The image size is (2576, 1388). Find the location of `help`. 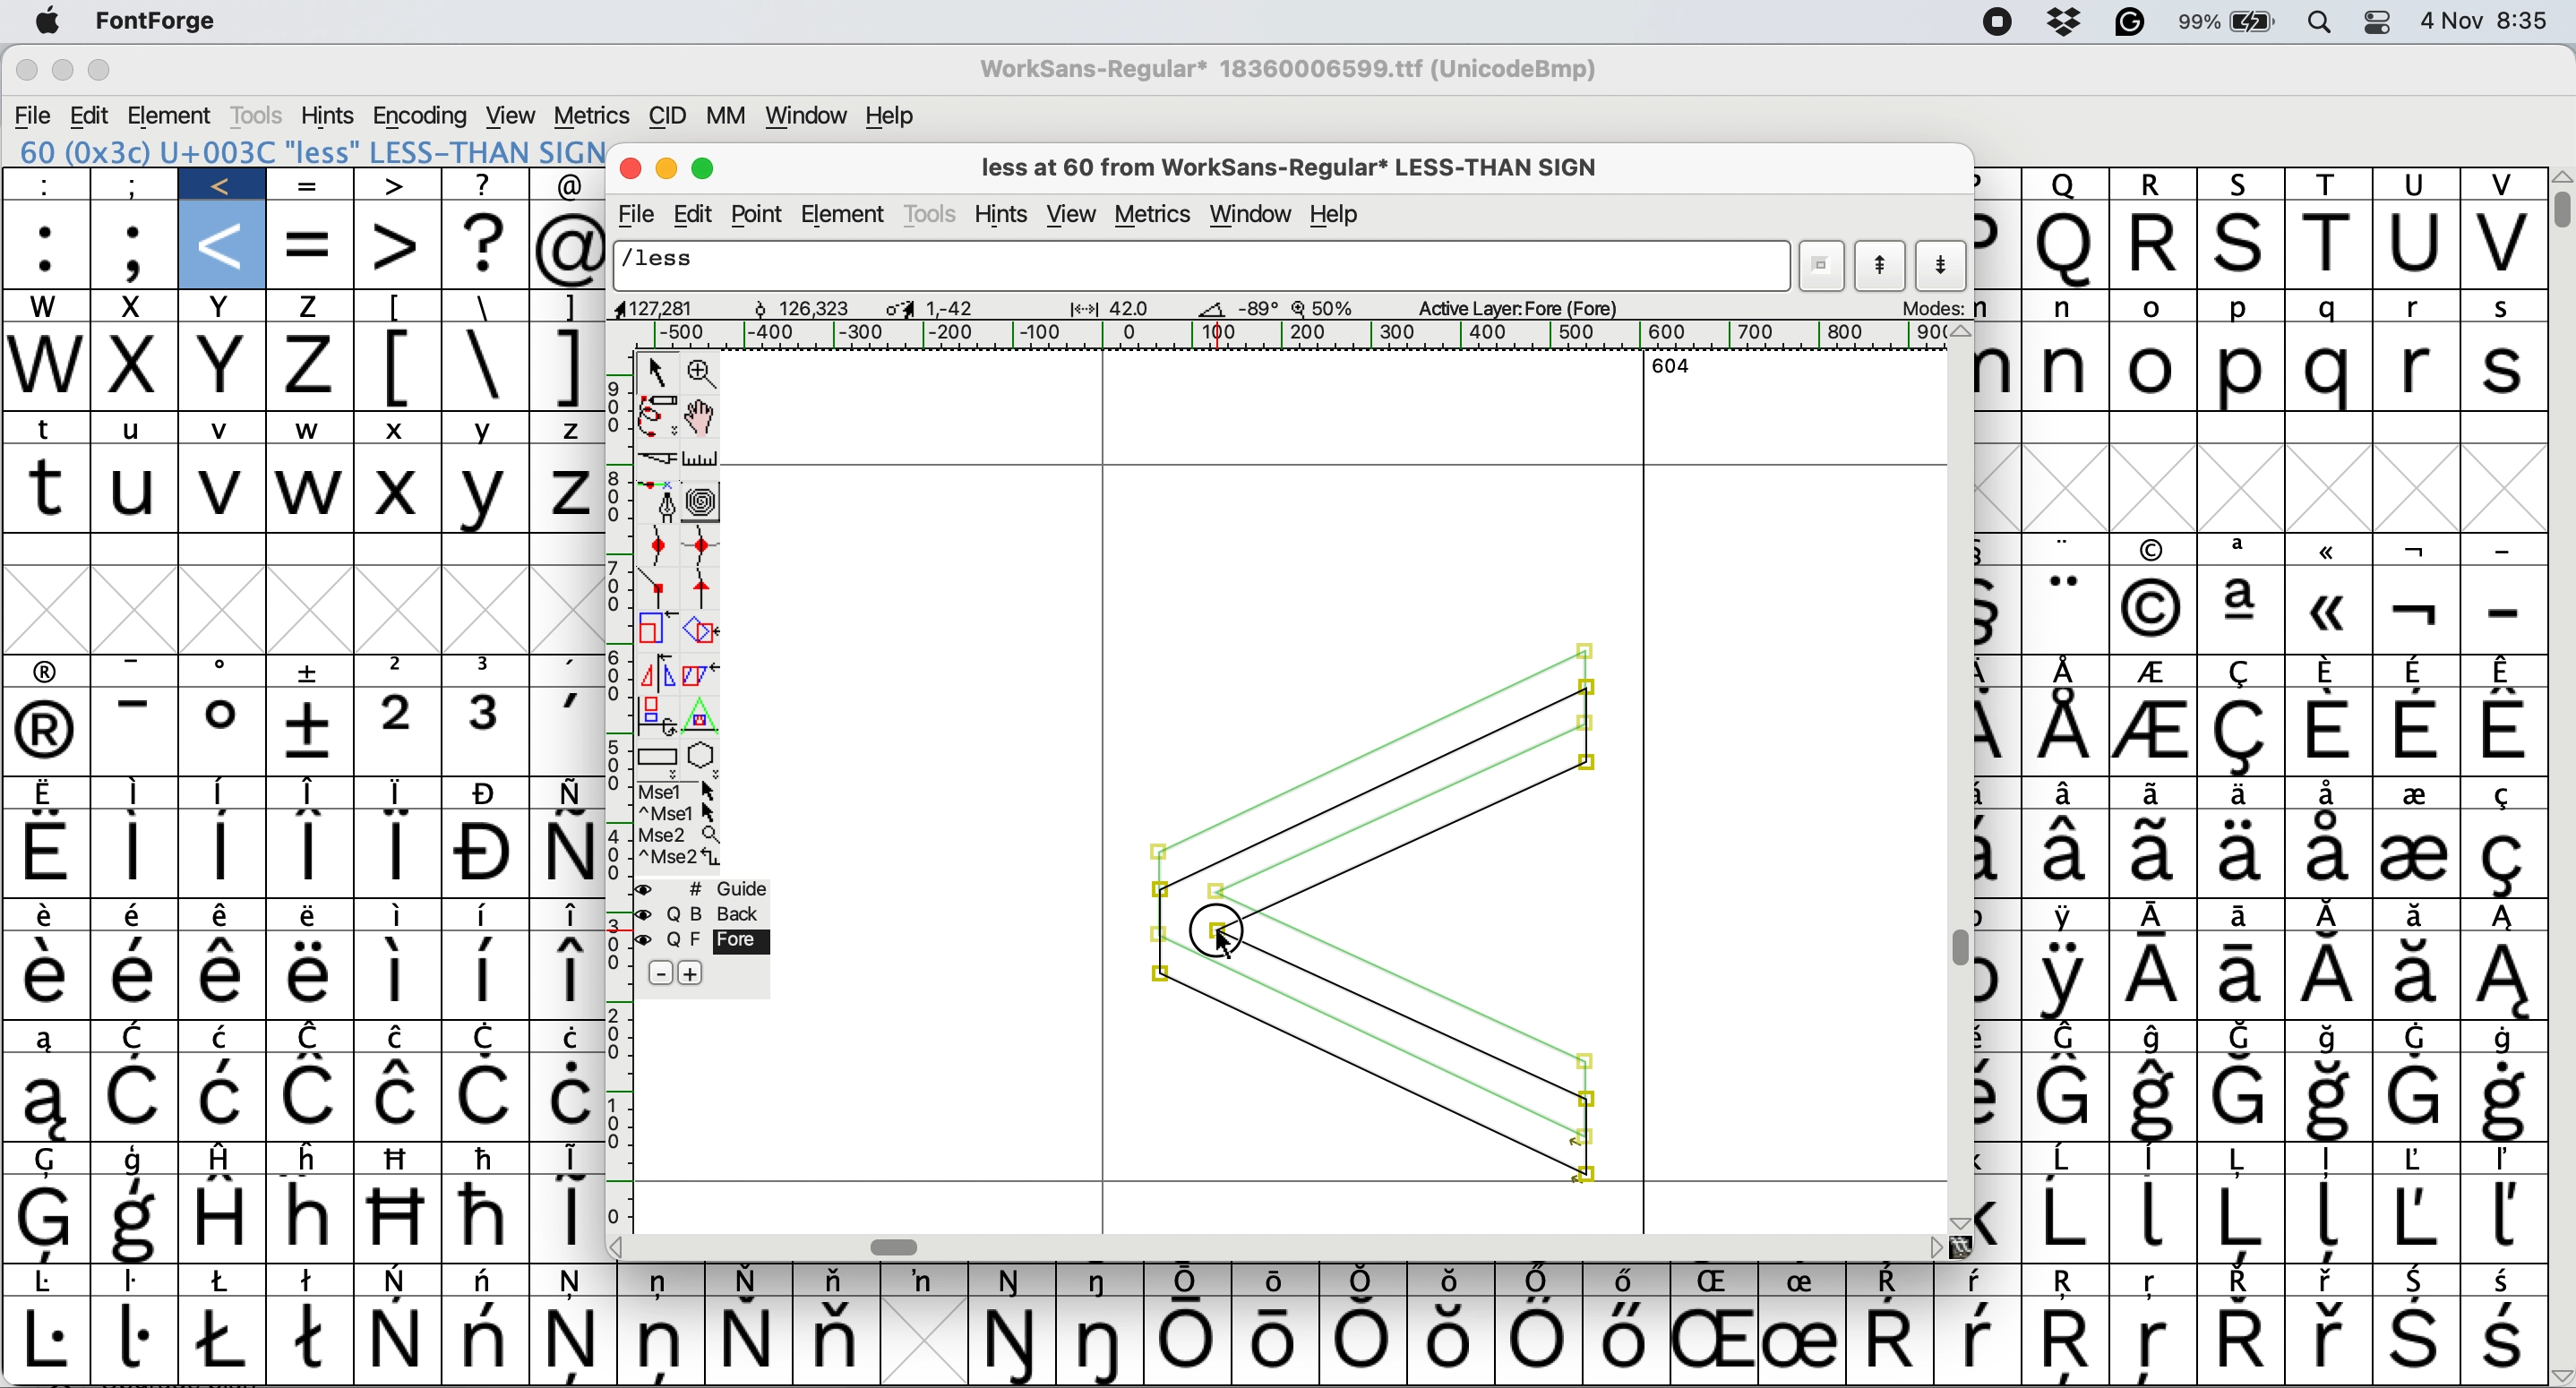

help is located at coordinates (890, 113).